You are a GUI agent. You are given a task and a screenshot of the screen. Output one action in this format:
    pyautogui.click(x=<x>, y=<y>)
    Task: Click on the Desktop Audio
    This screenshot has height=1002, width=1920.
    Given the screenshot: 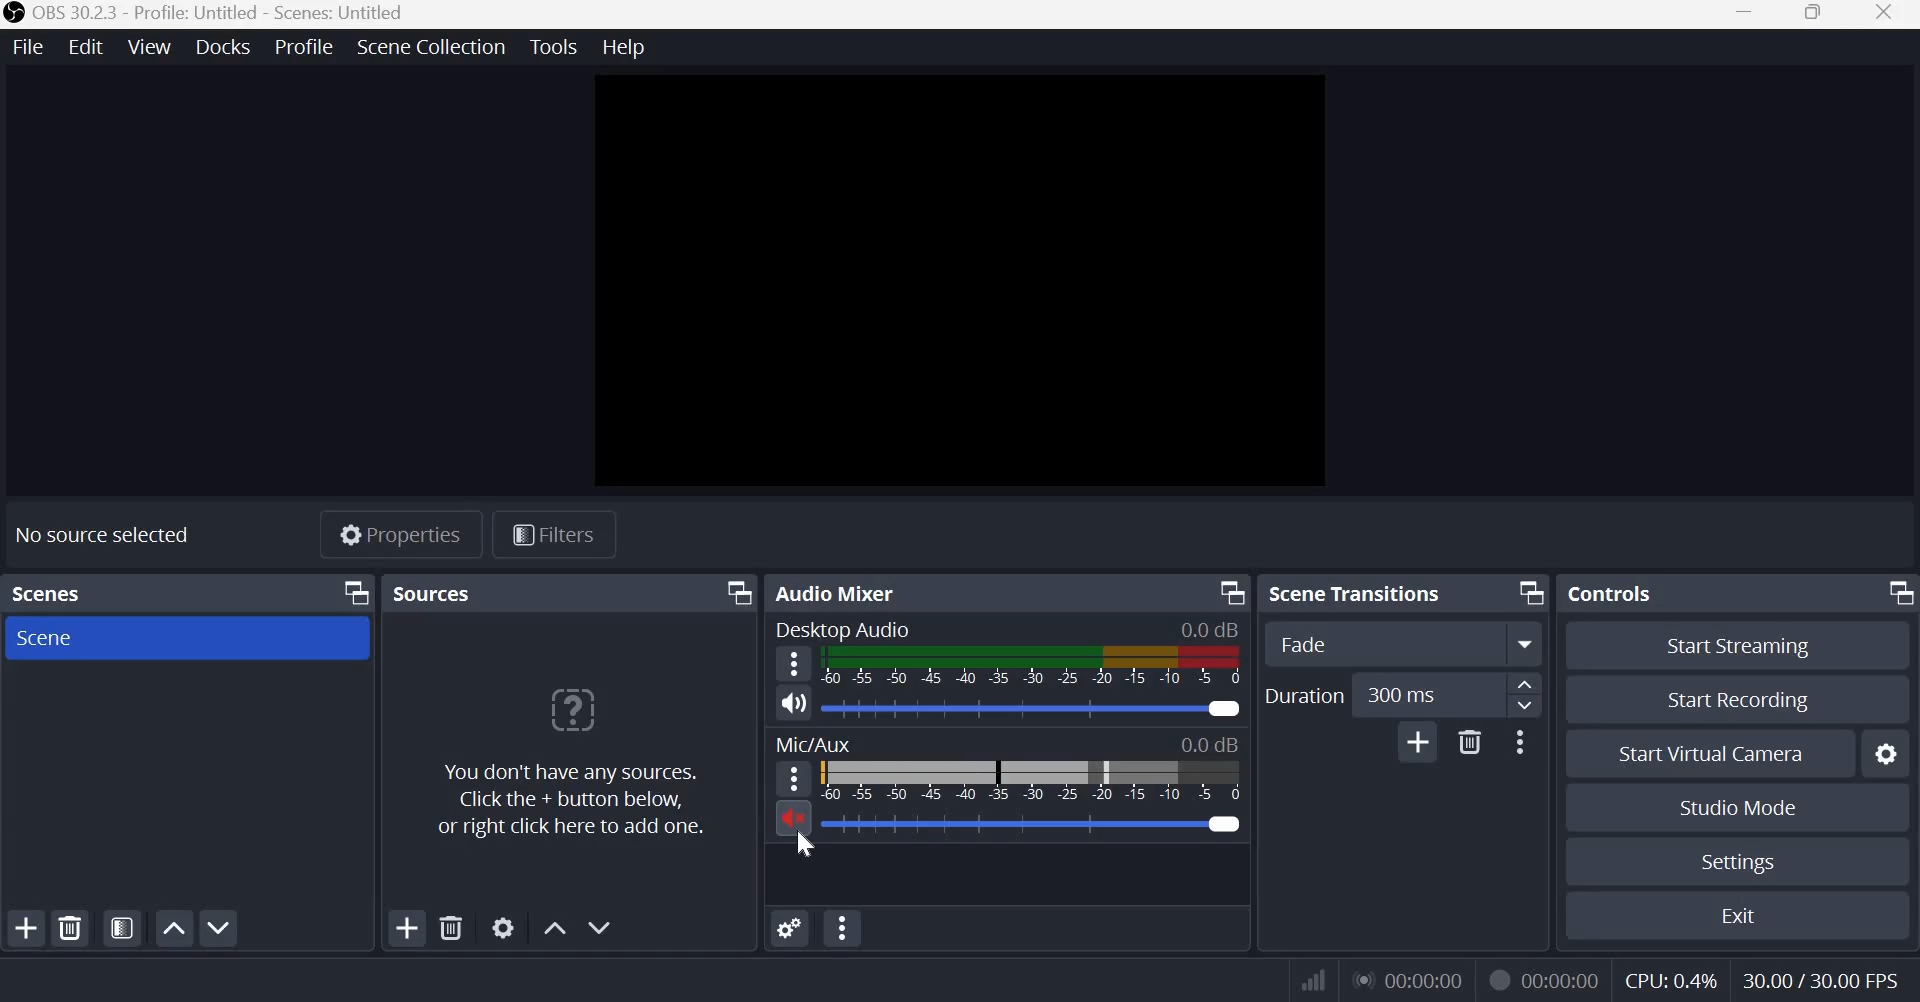 What is the action you would take?
    pyautogui.click(x=845, y=631)
    